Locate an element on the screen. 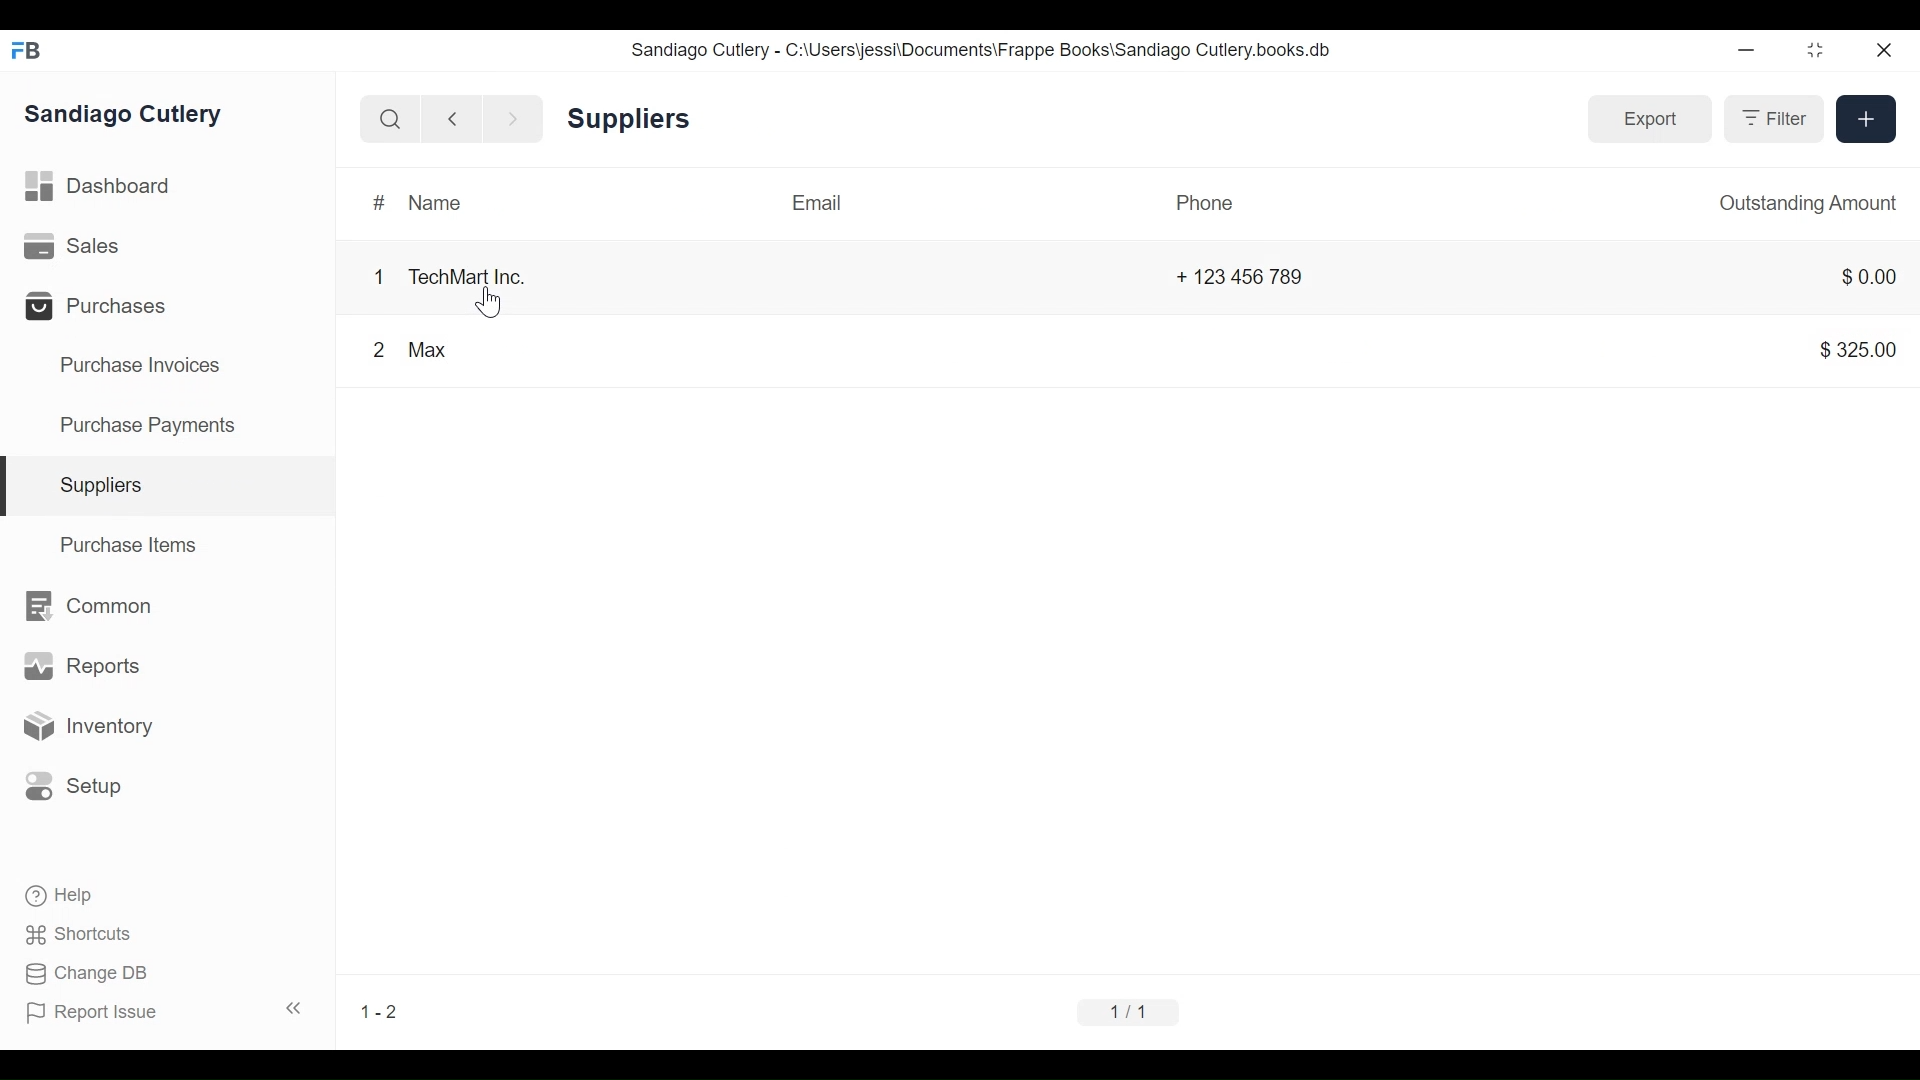 The height and width of the screenshot is (1080, 1920). Setup is located at coordinates (83, 786).